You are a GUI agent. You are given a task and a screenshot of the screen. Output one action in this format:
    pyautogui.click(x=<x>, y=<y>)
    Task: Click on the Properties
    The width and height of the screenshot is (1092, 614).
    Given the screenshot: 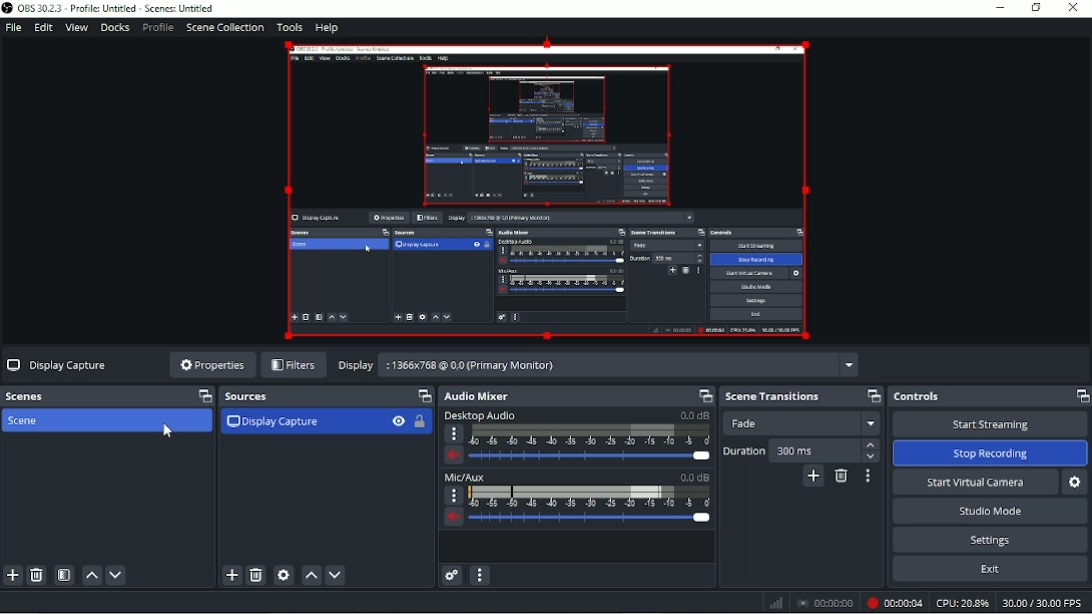 What is the action you would take?
    pyautogui.click(x=210, y=364)
    